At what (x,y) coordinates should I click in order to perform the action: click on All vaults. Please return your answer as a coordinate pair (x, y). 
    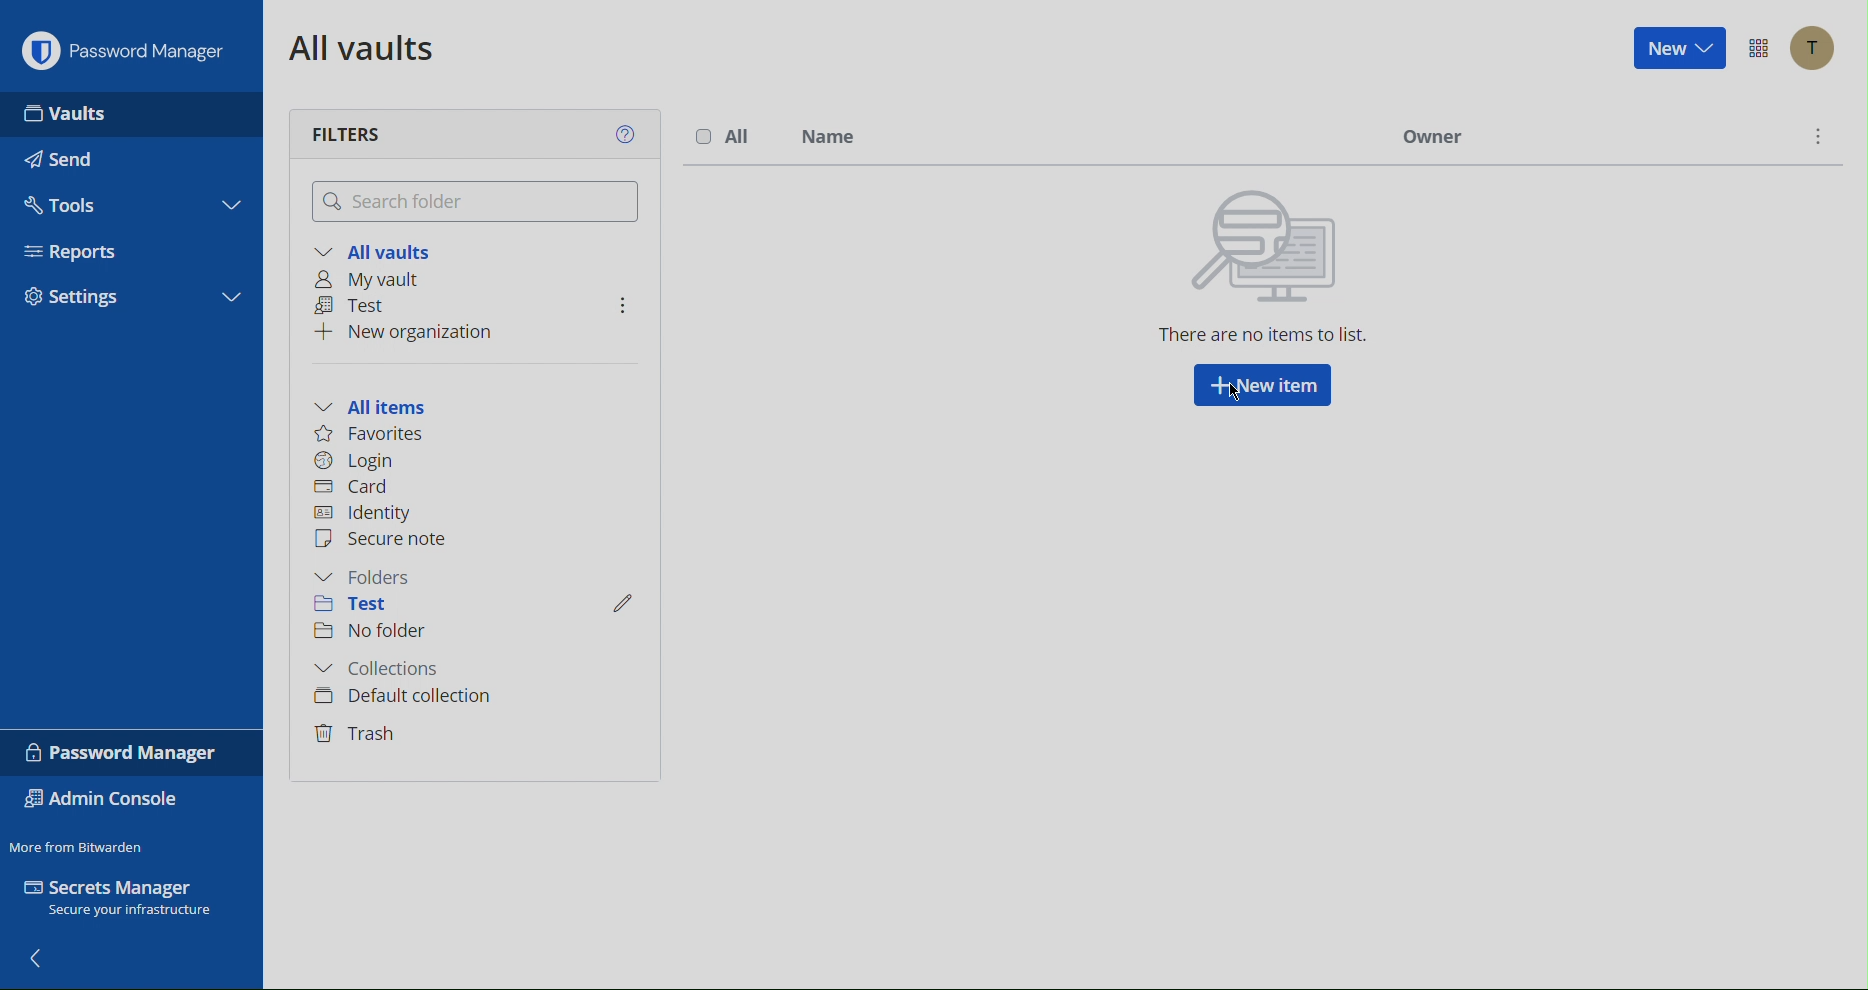
    Looking at the image, I should click on (362, 47).